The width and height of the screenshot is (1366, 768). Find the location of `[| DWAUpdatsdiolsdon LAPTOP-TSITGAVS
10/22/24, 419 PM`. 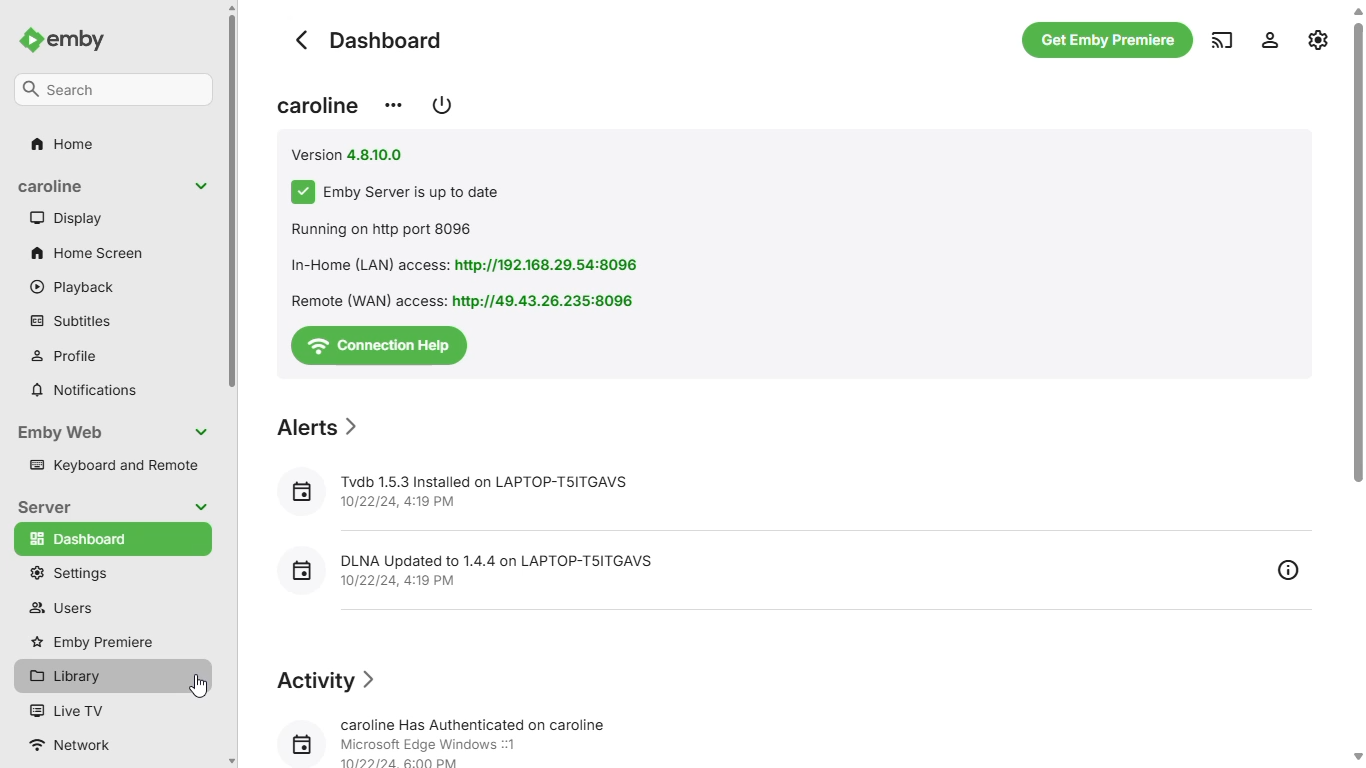

[| DWAUpdatsdiolsdon LAPTOP-TSITGAVS
10/22/24, 419 PM is located at coordinates (473, 568).